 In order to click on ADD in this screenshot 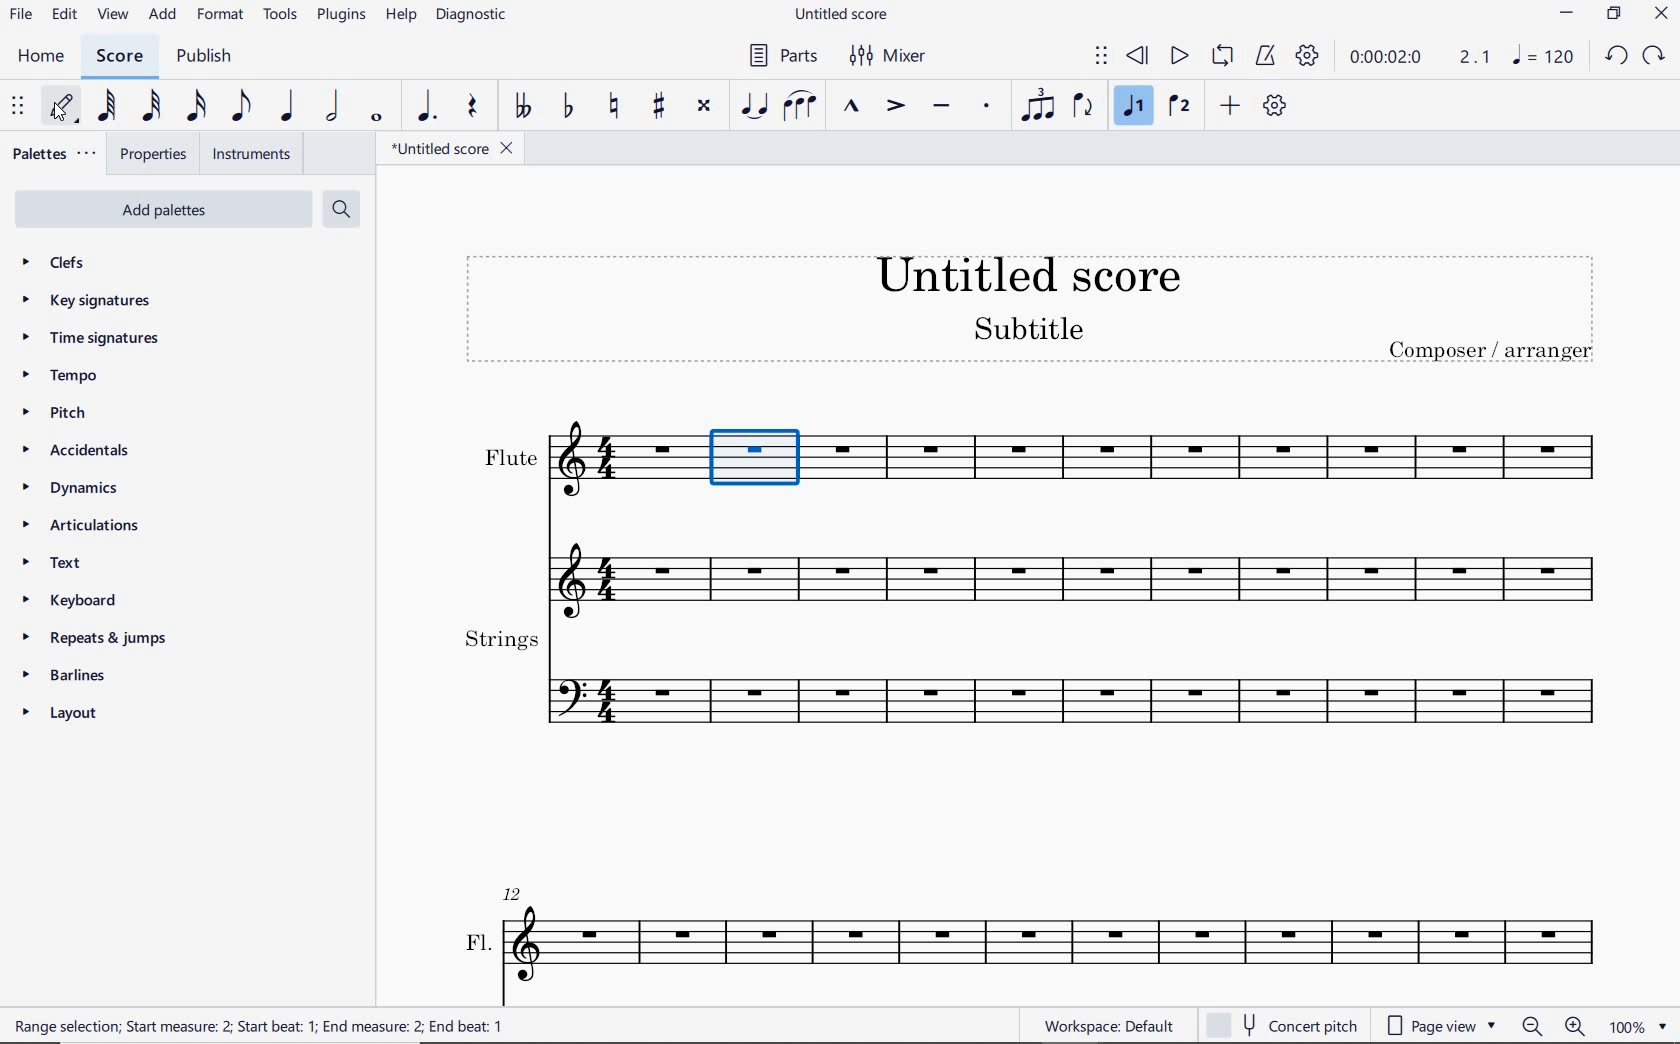, I will do `click(1233, 105)`.